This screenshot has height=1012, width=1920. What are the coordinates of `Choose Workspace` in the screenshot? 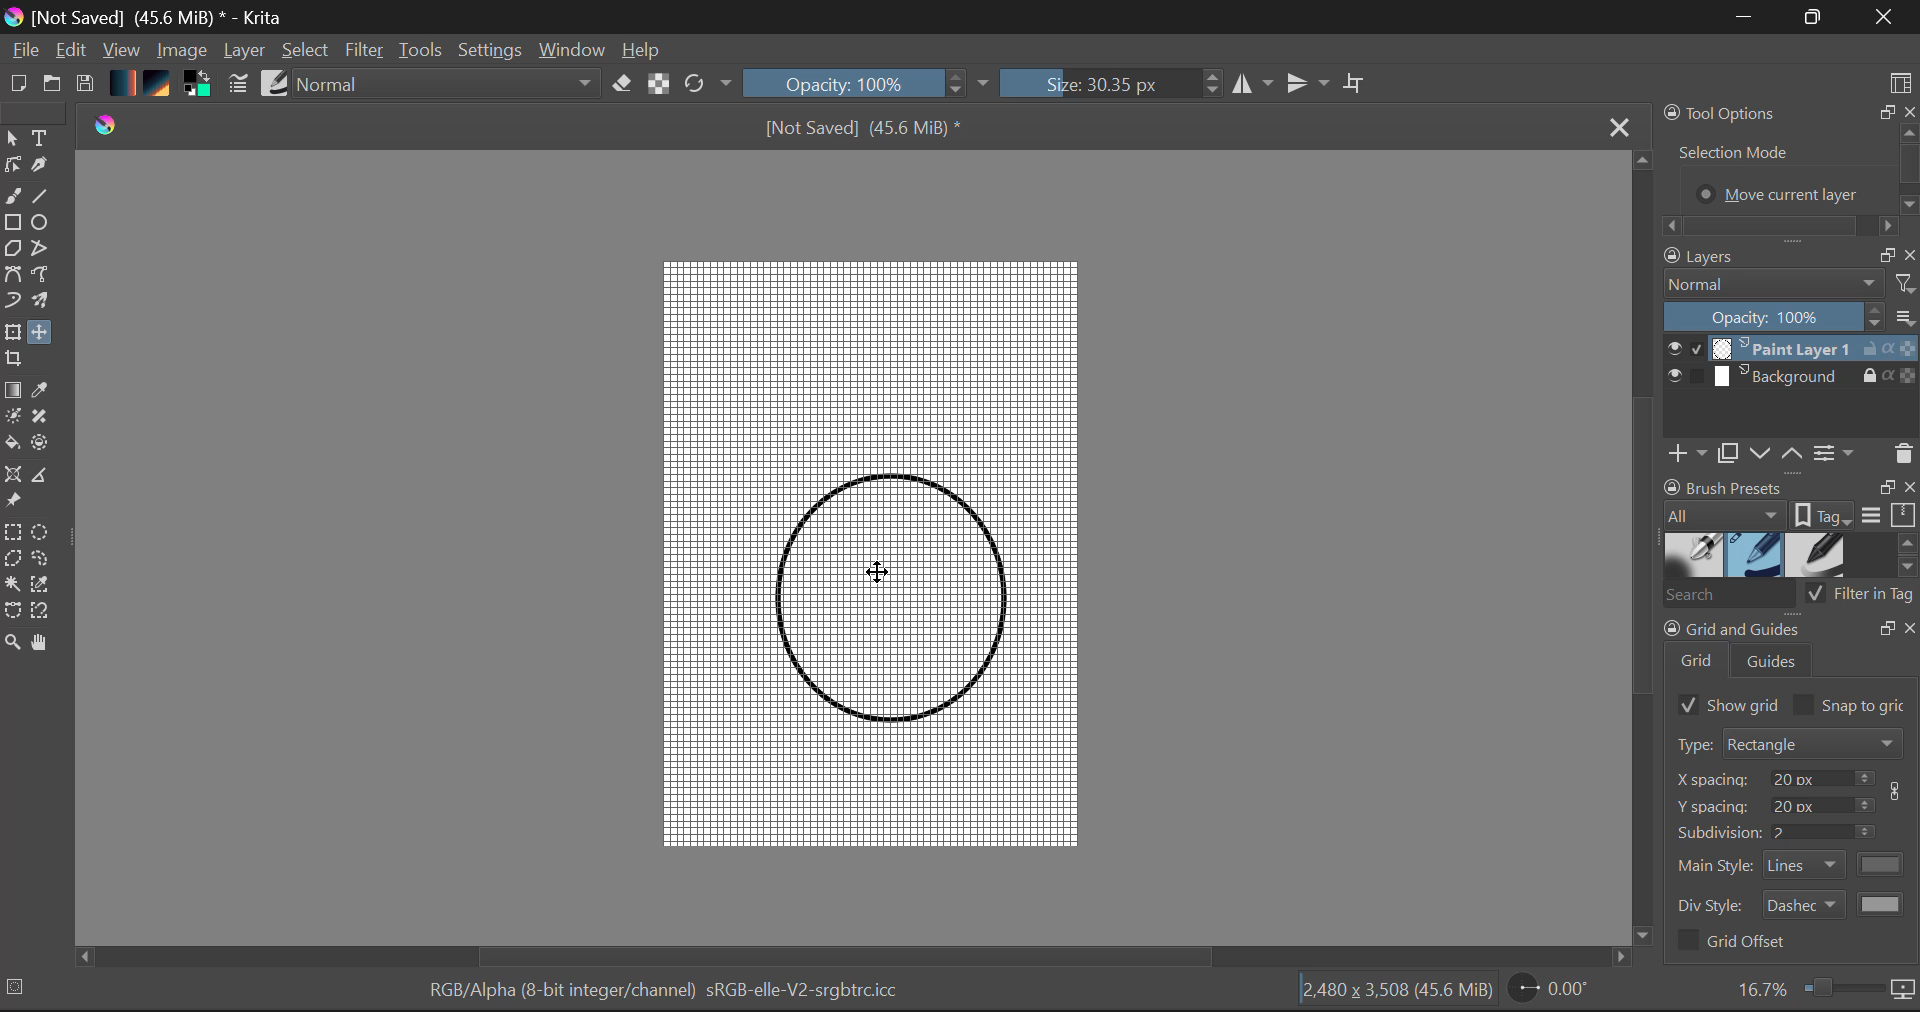 It's located at (1902, 81).